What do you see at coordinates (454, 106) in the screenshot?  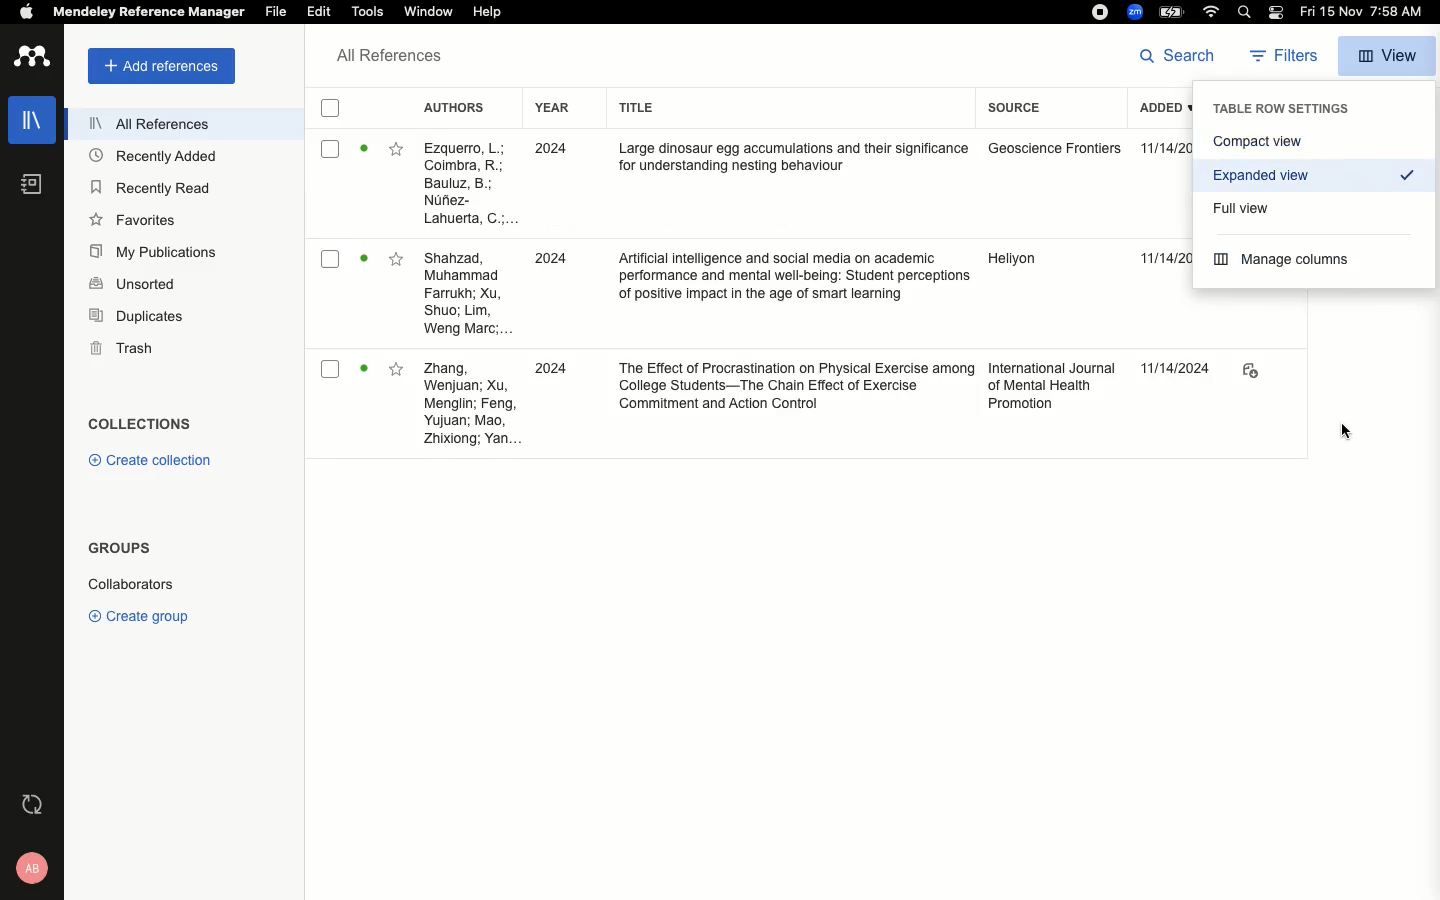 I see `Authors` at bounding box center [454, 106].